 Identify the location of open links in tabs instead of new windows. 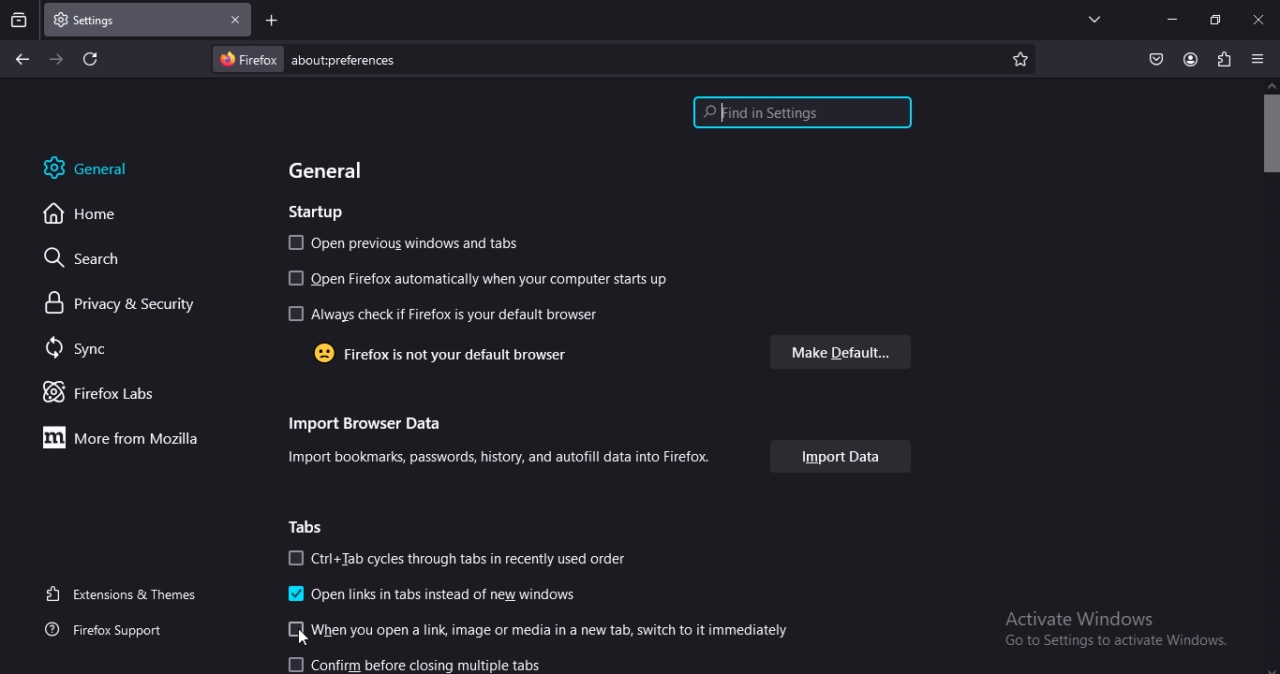
(430, 595).